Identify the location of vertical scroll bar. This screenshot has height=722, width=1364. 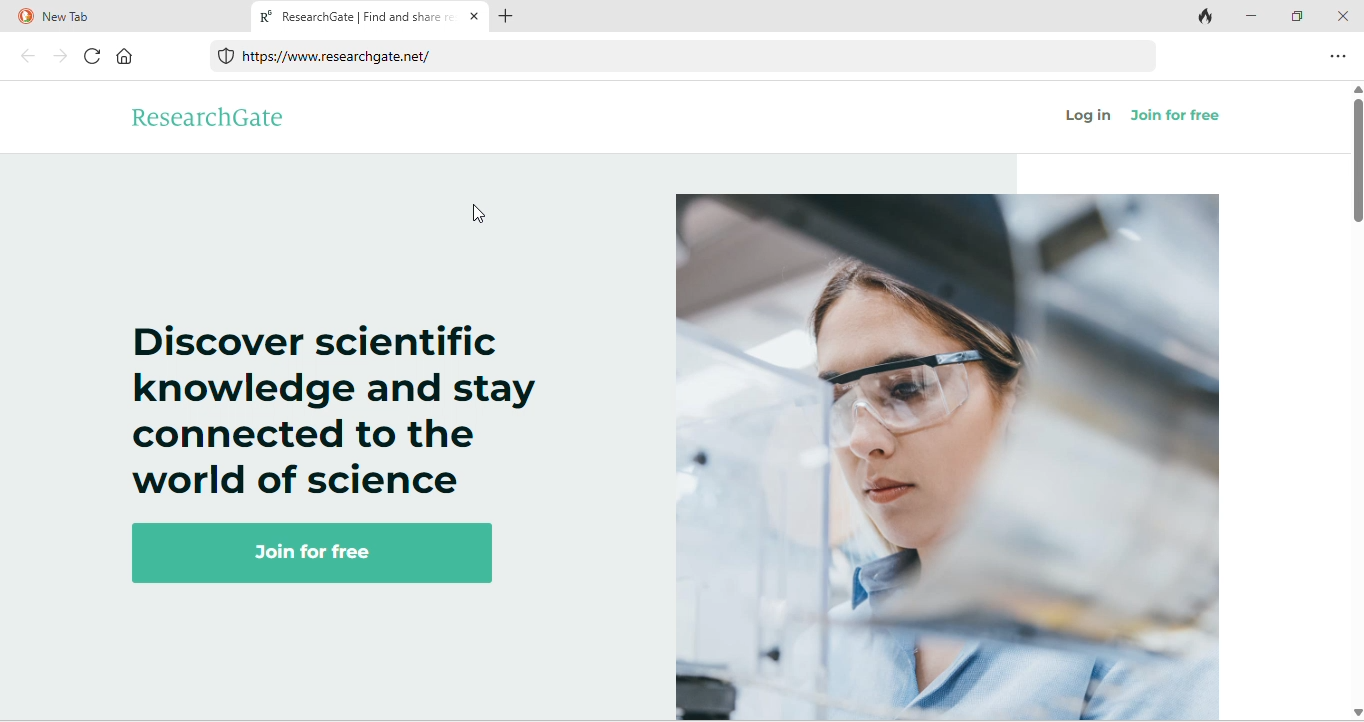
(1355, 158).